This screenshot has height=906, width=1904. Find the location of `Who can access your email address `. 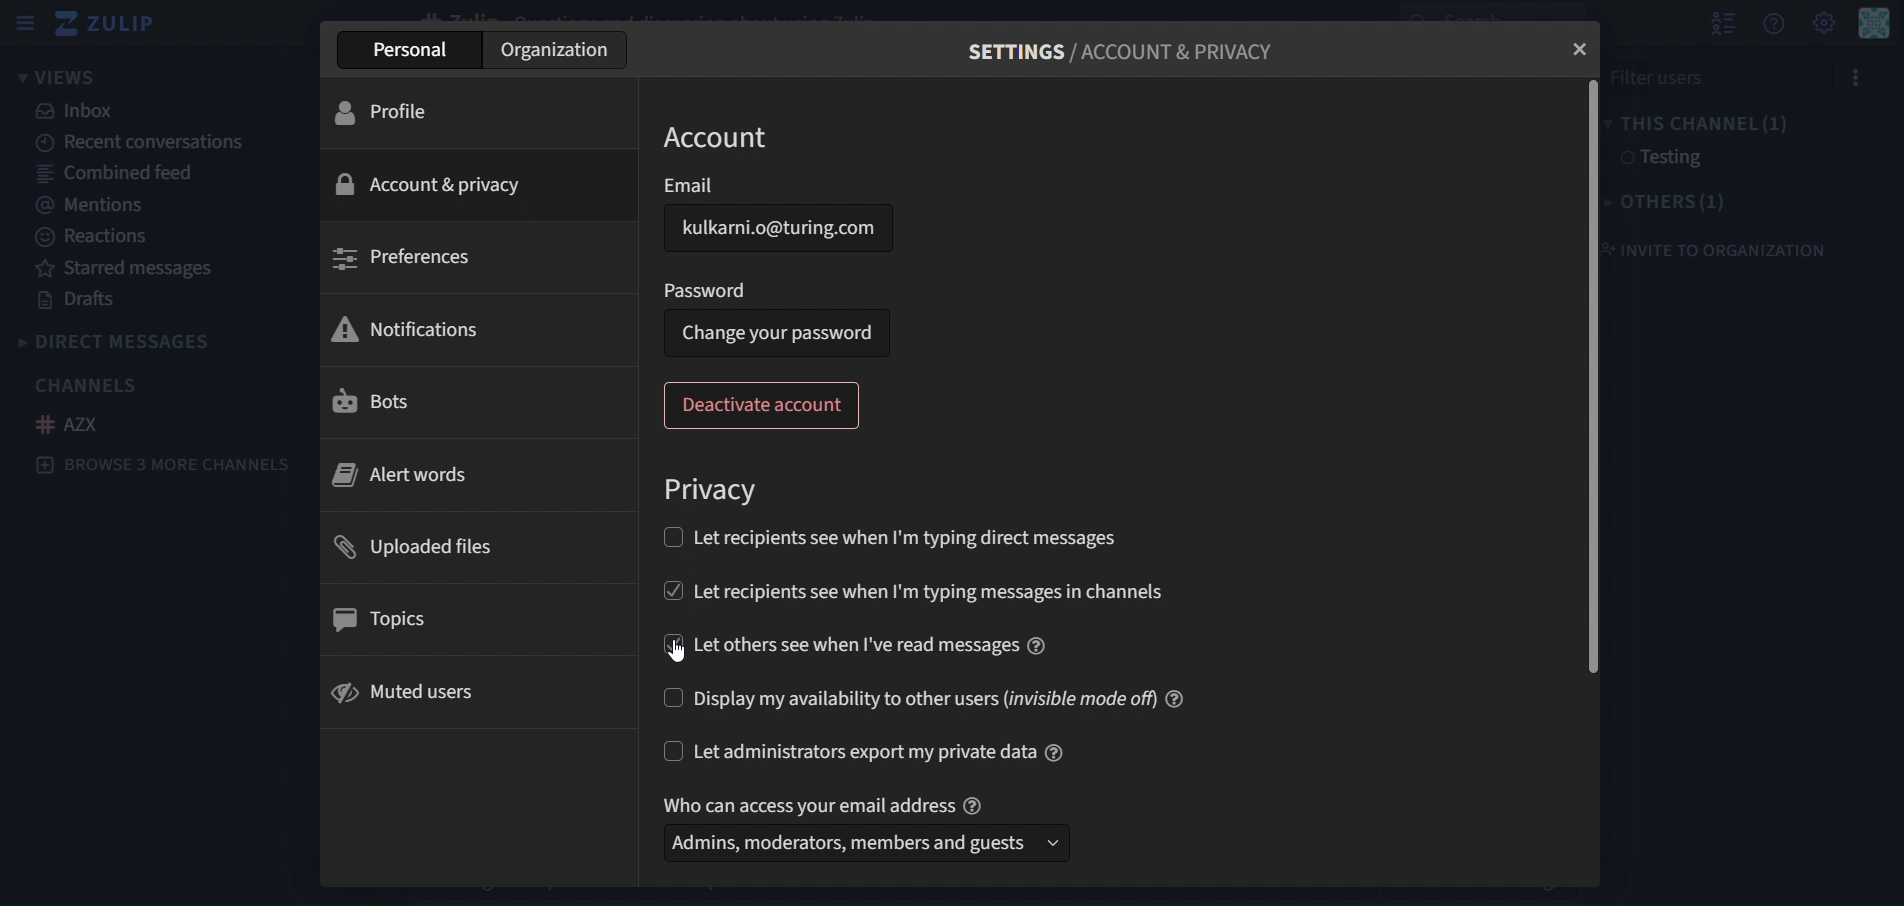

Who can access your email address  is located at coordinates (827, 802).